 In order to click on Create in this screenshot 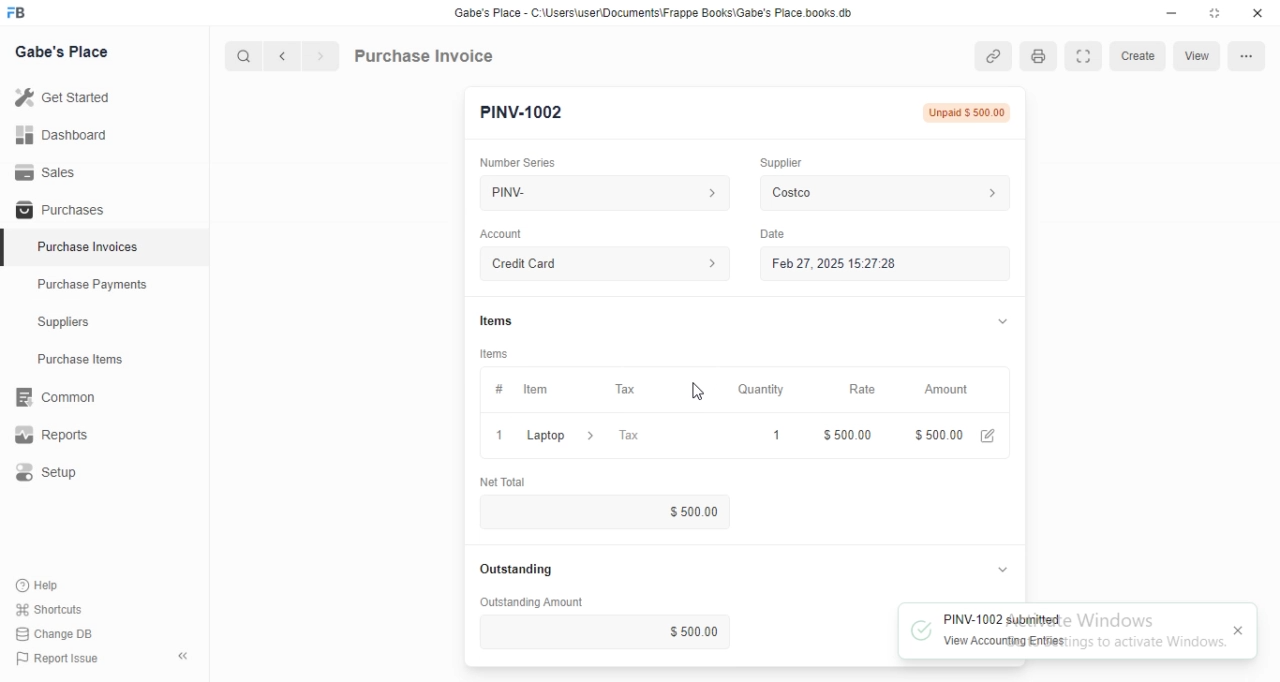, I will do `click(1137, 56)`.